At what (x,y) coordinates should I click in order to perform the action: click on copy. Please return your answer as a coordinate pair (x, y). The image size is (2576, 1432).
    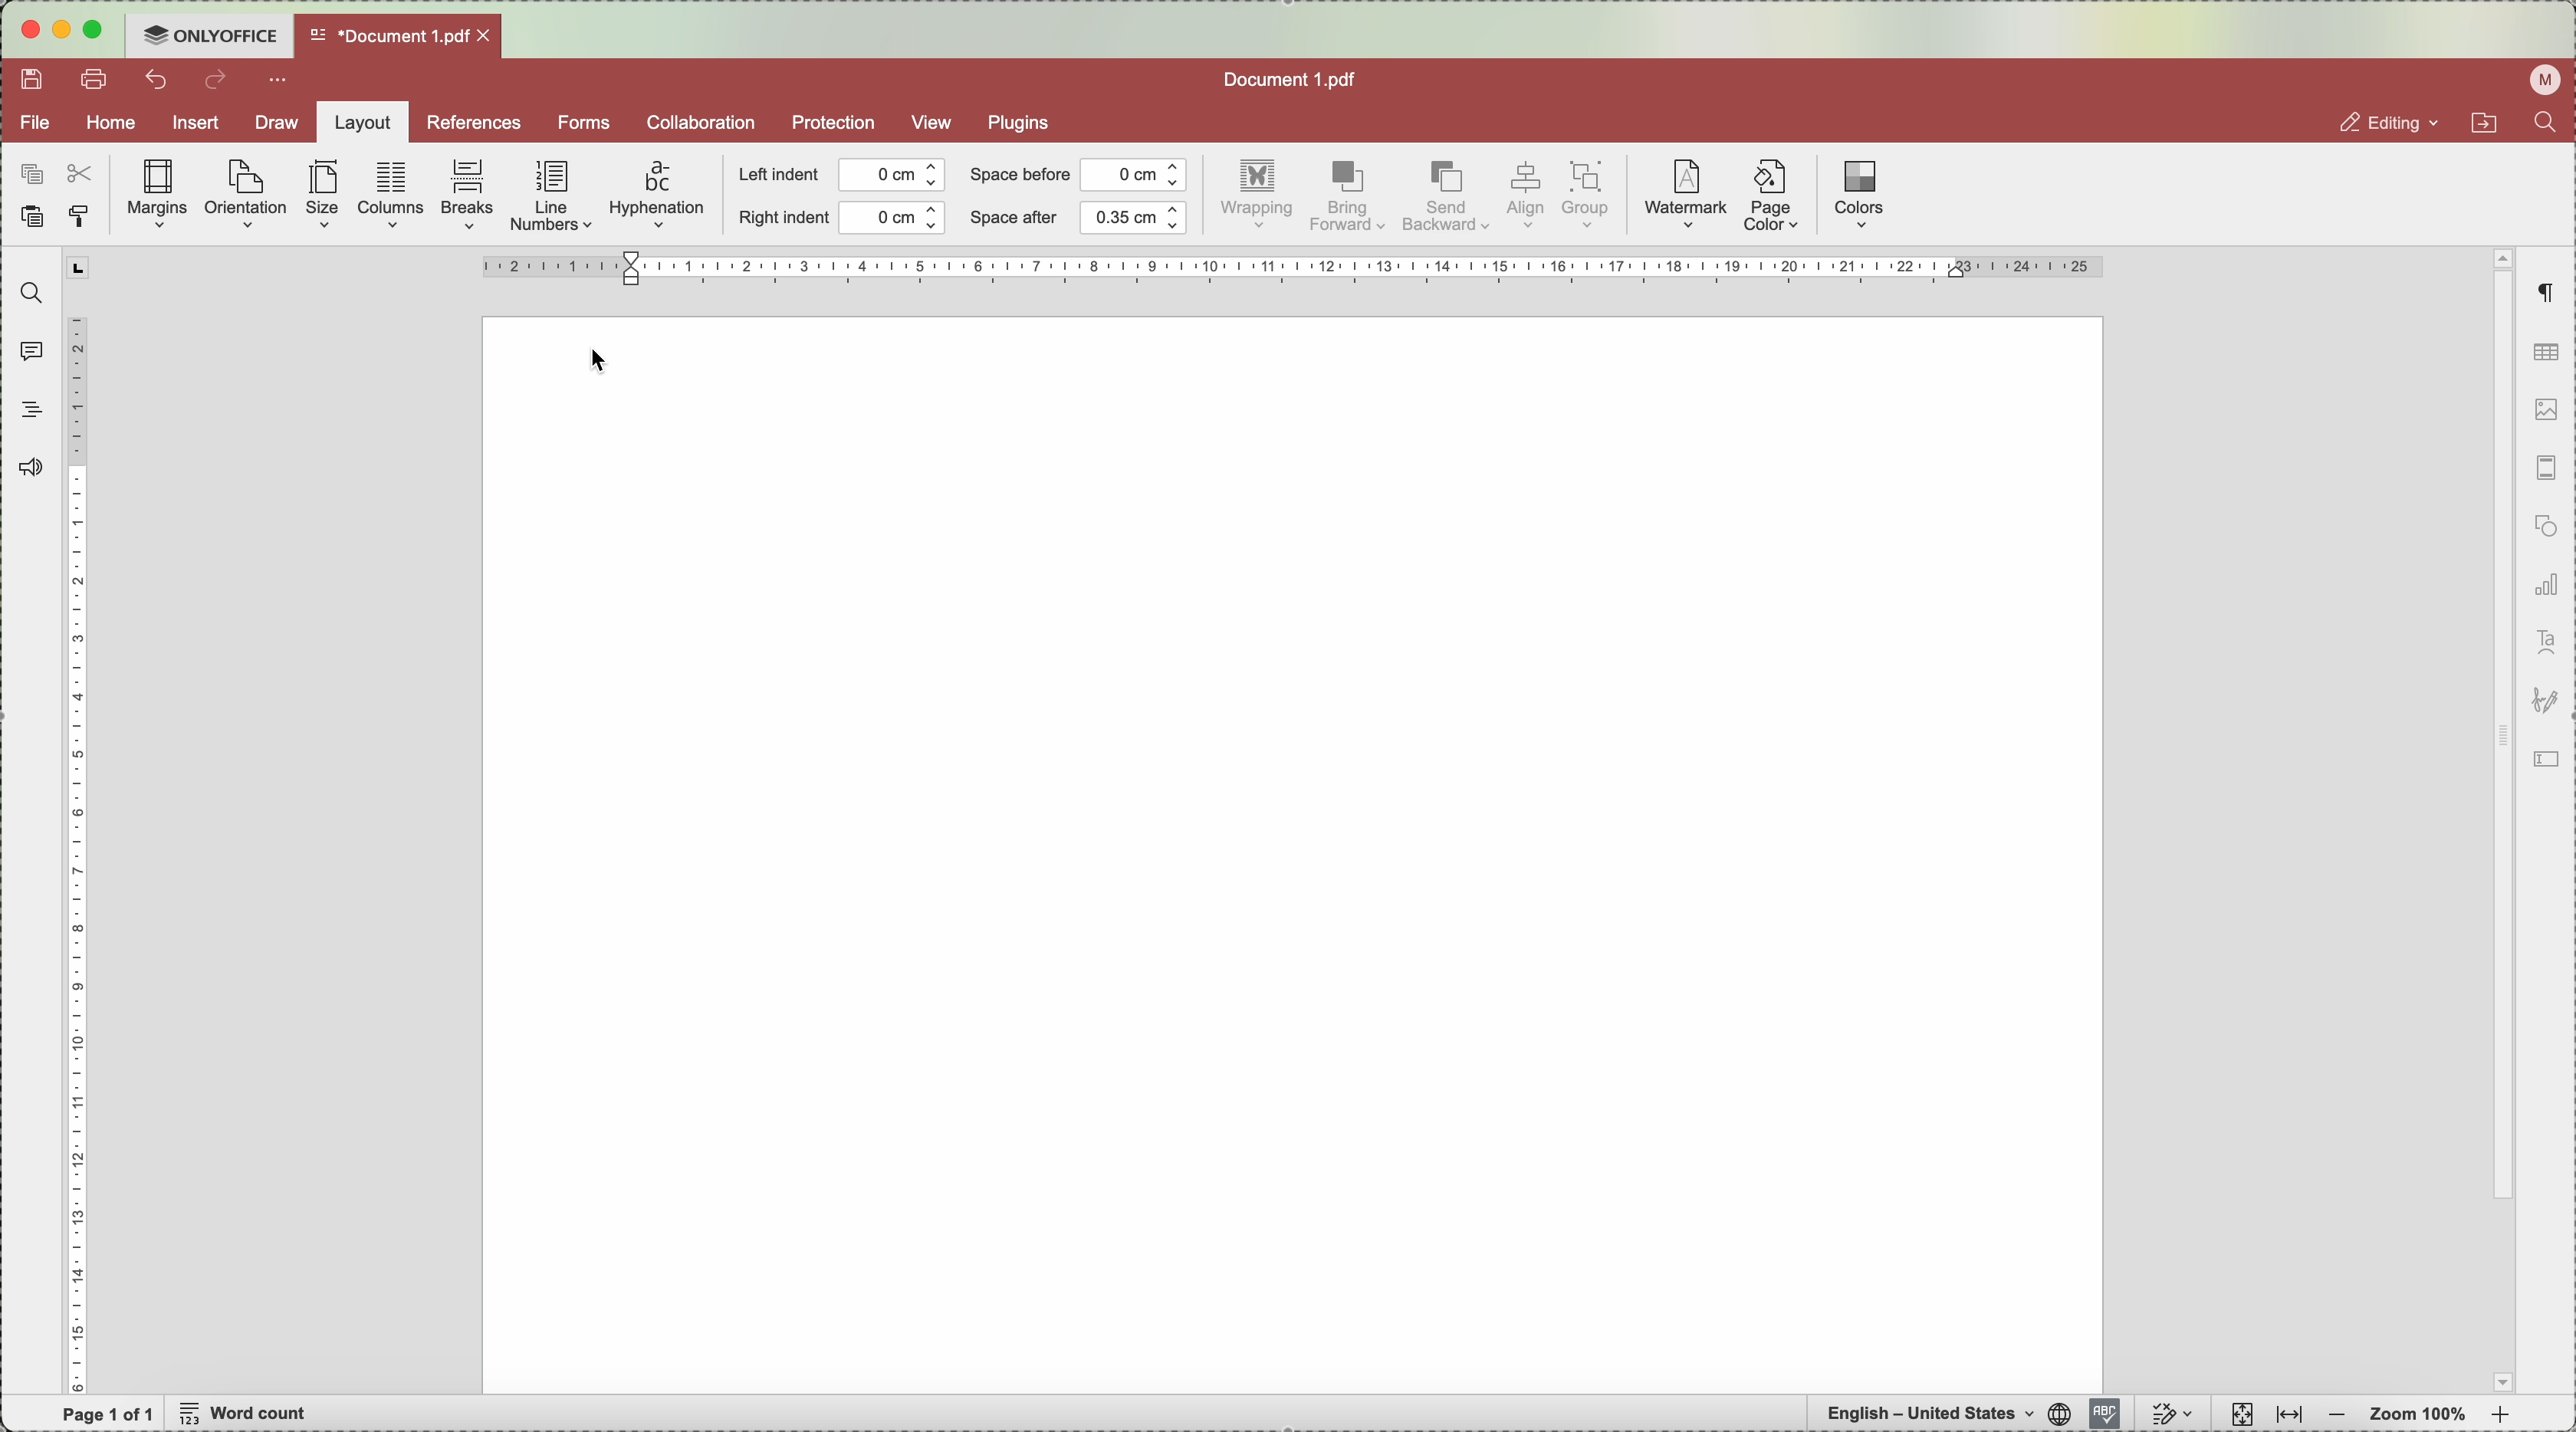
    Looking at the image, I should click on (27, 170).